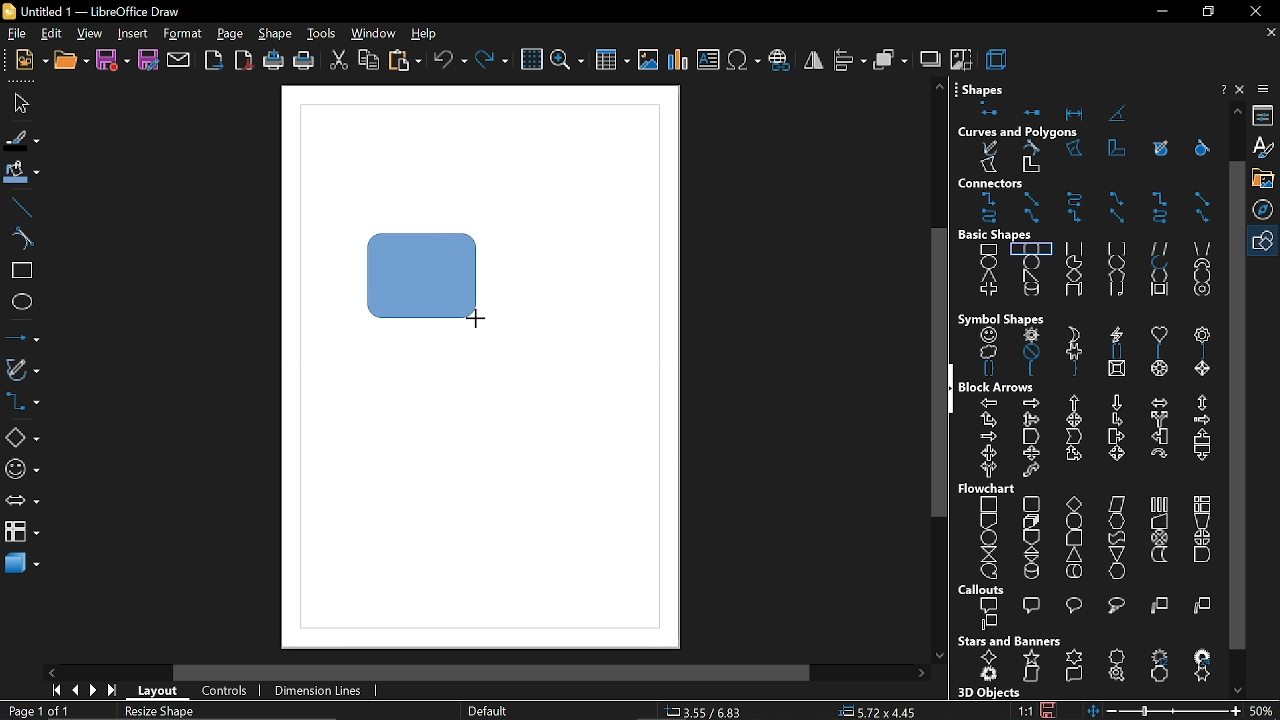 The image size is (1280, 720). What do you see at coordinates (369, 62) in the screenshot?
I see `copy` at bounding box center [369, 62].